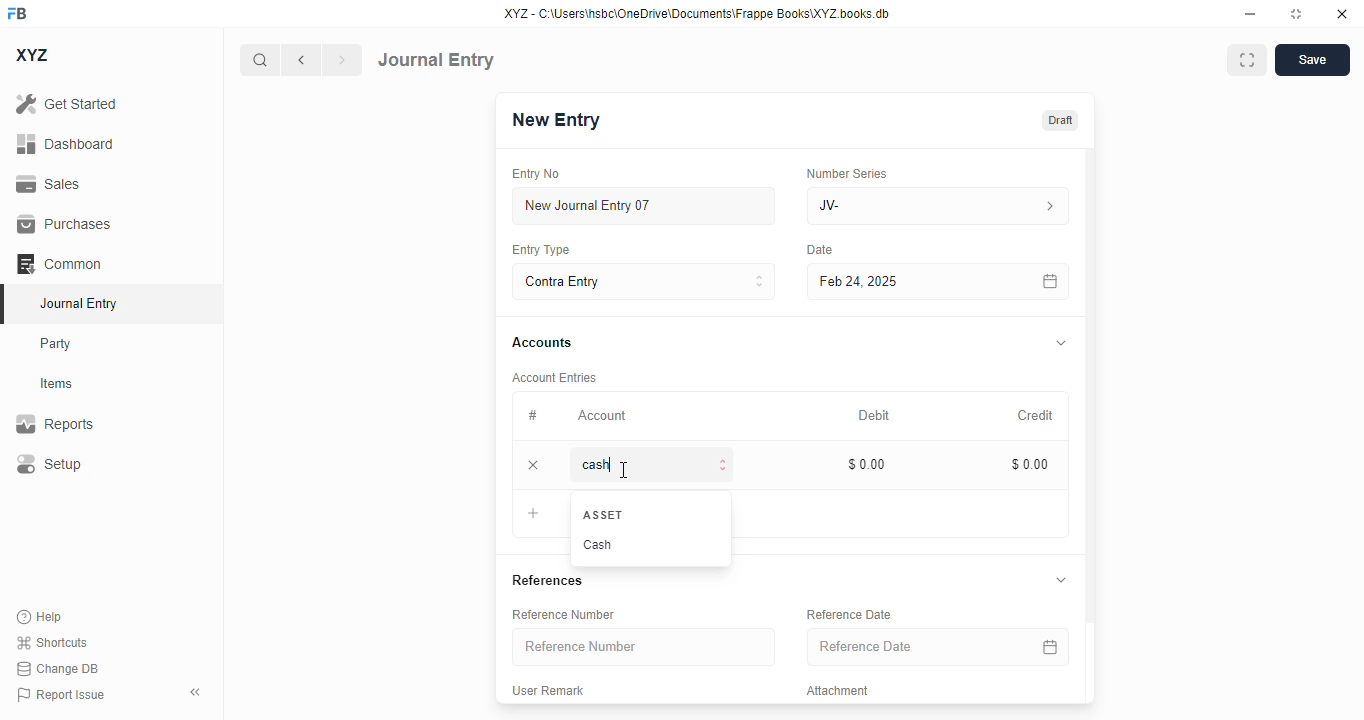 The height and width of the screenshot is (720, 1364). Describe the element at coordinates (850, 614) in the screenshot. I see `reference date` at that location.